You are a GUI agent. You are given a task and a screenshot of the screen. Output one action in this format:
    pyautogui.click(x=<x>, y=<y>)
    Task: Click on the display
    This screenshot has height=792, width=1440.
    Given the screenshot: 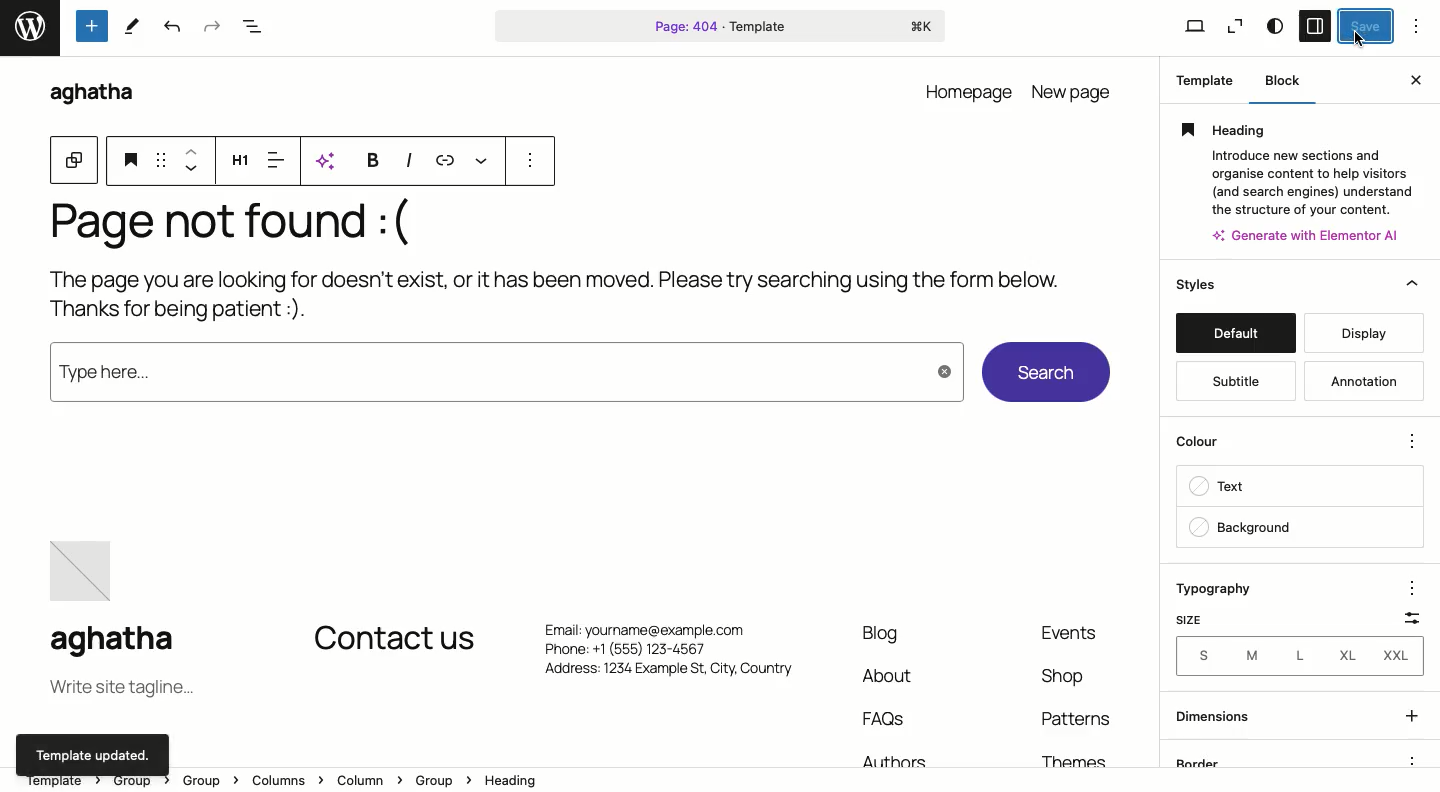 What is the action you would take?
    pyautogui.click(x=1370, y=330)
    